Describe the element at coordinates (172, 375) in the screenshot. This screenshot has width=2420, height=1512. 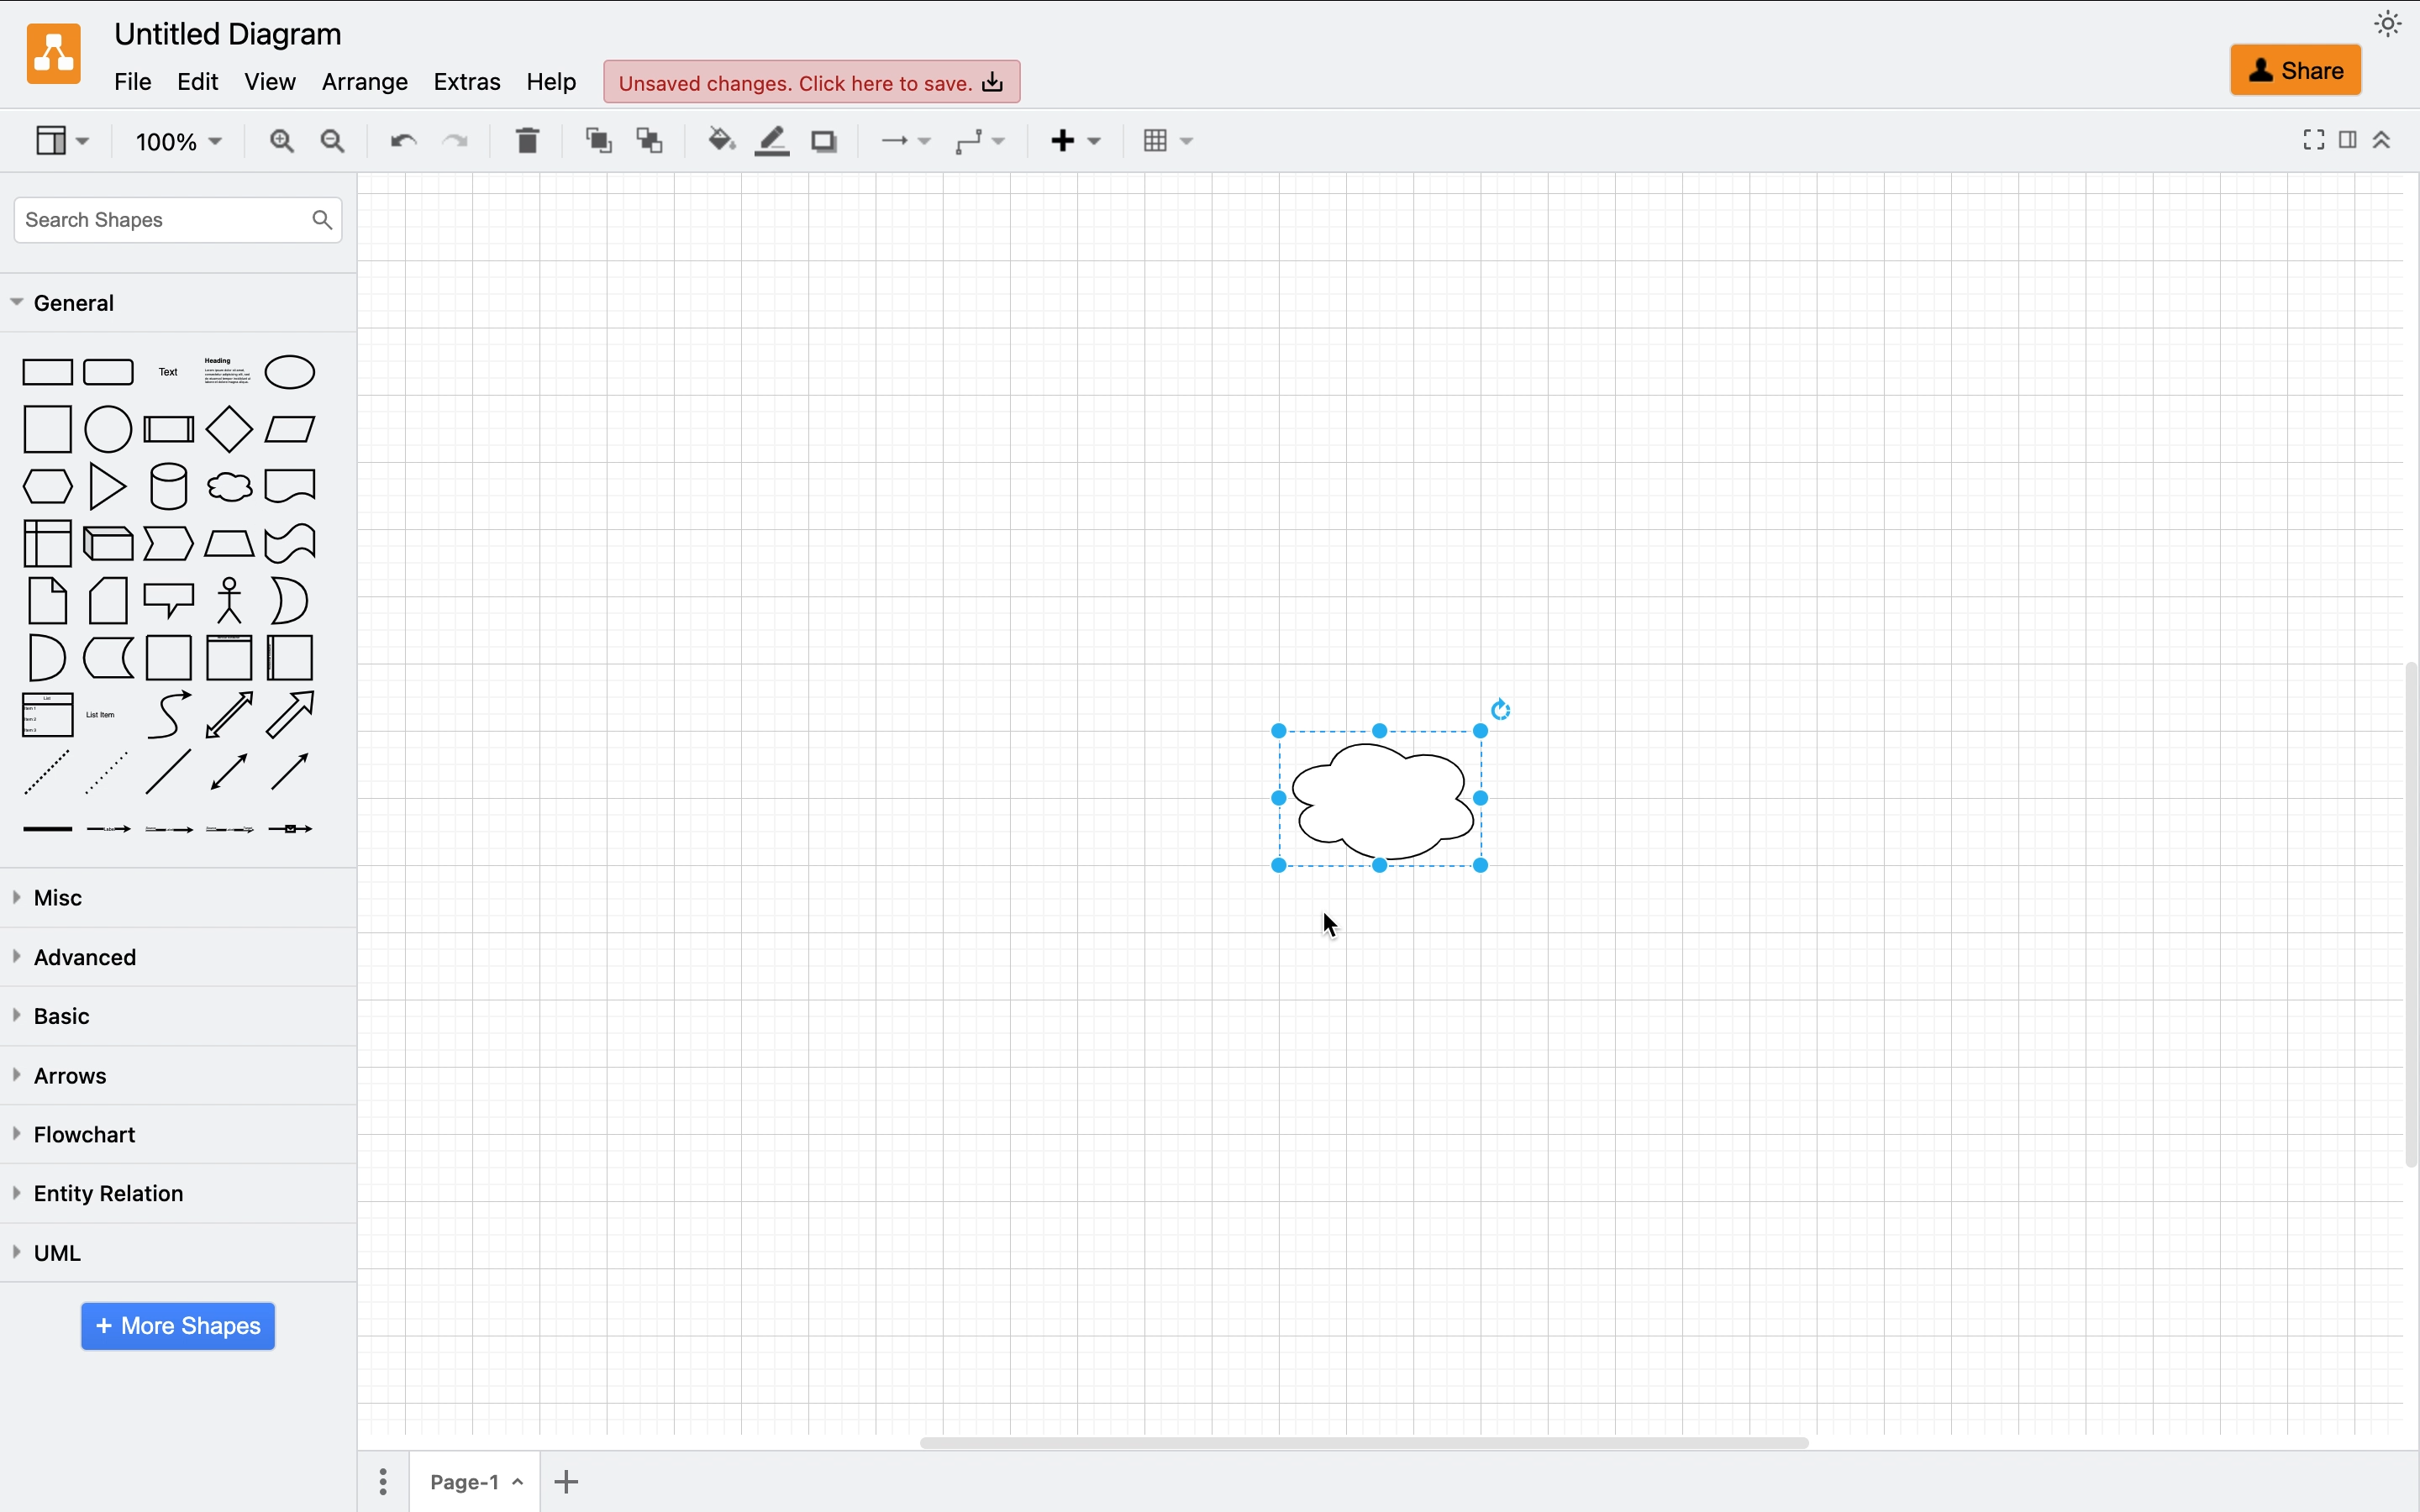
I see `text` at that location.